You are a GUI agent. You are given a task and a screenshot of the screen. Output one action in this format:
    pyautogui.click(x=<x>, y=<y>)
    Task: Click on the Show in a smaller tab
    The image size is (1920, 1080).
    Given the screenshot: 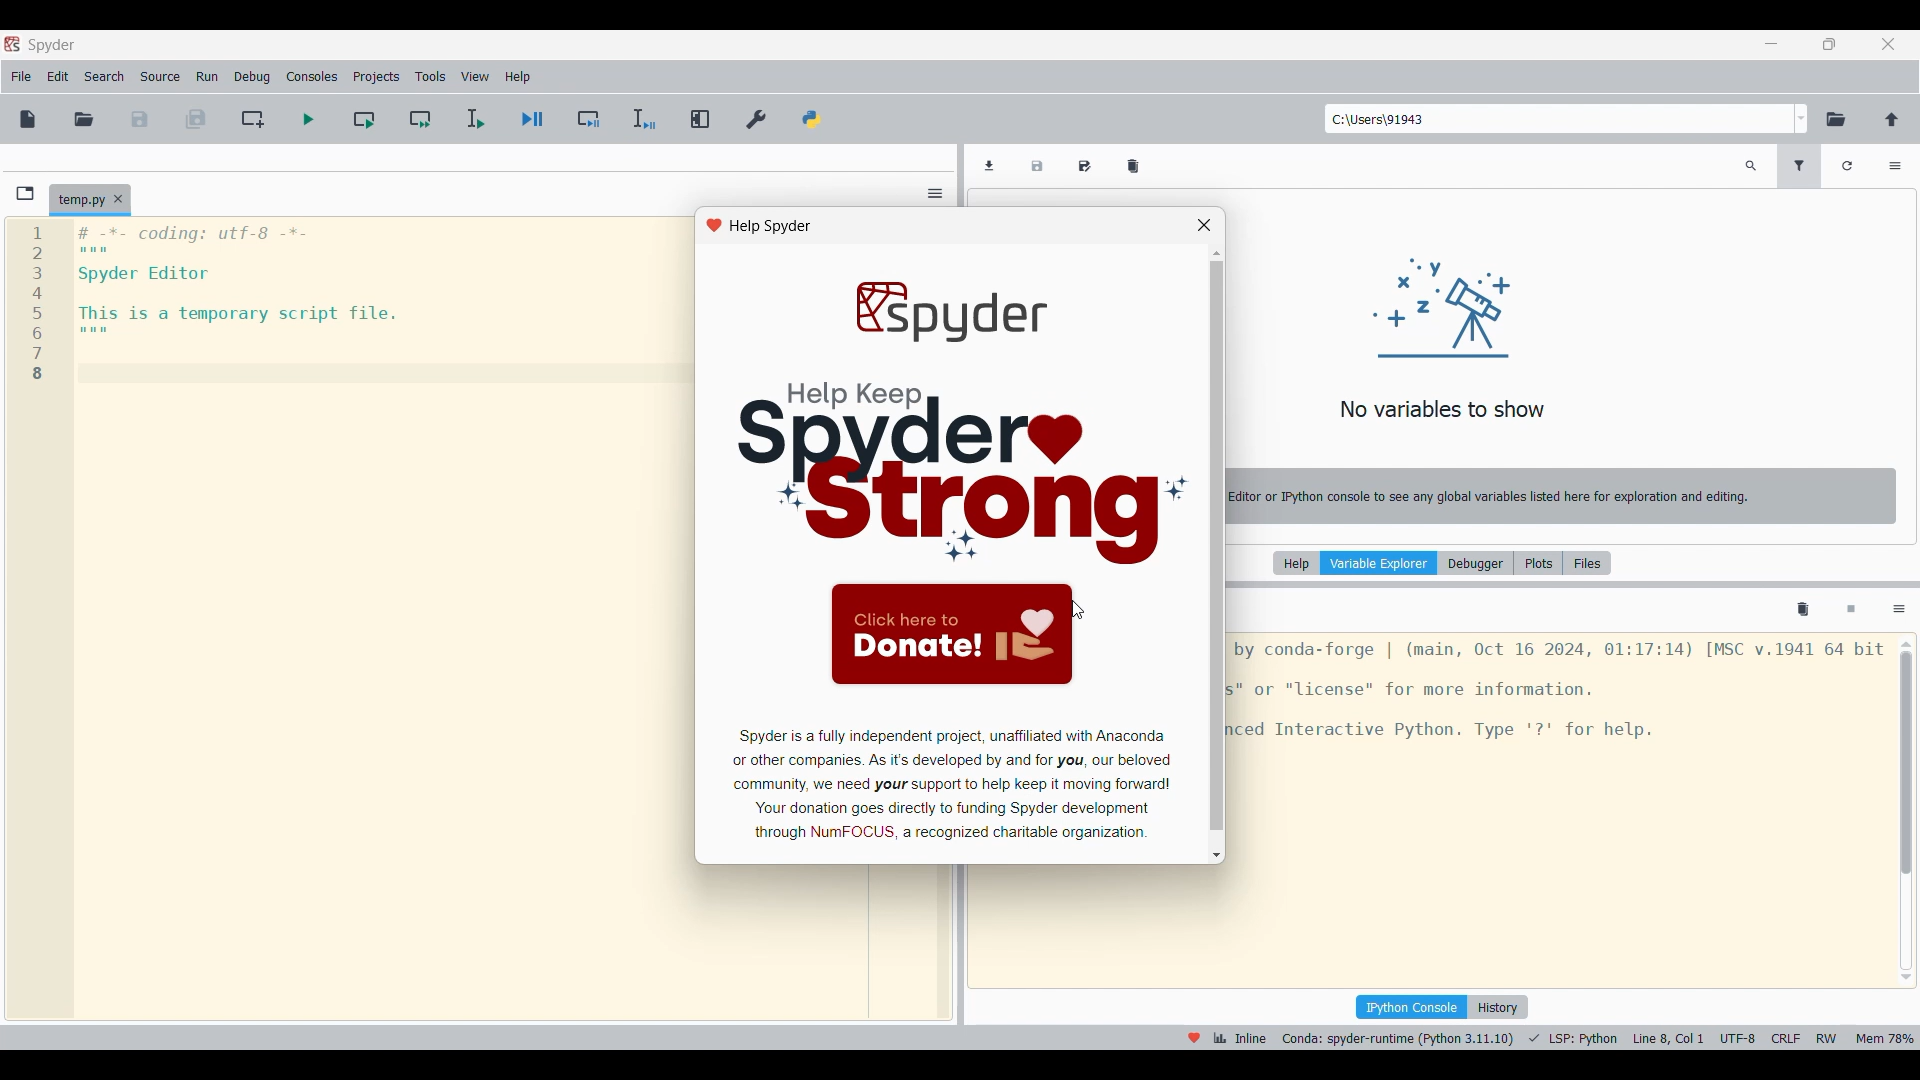 What is the action you would take?
    pyautogui.click(x=1829, y=44)
    